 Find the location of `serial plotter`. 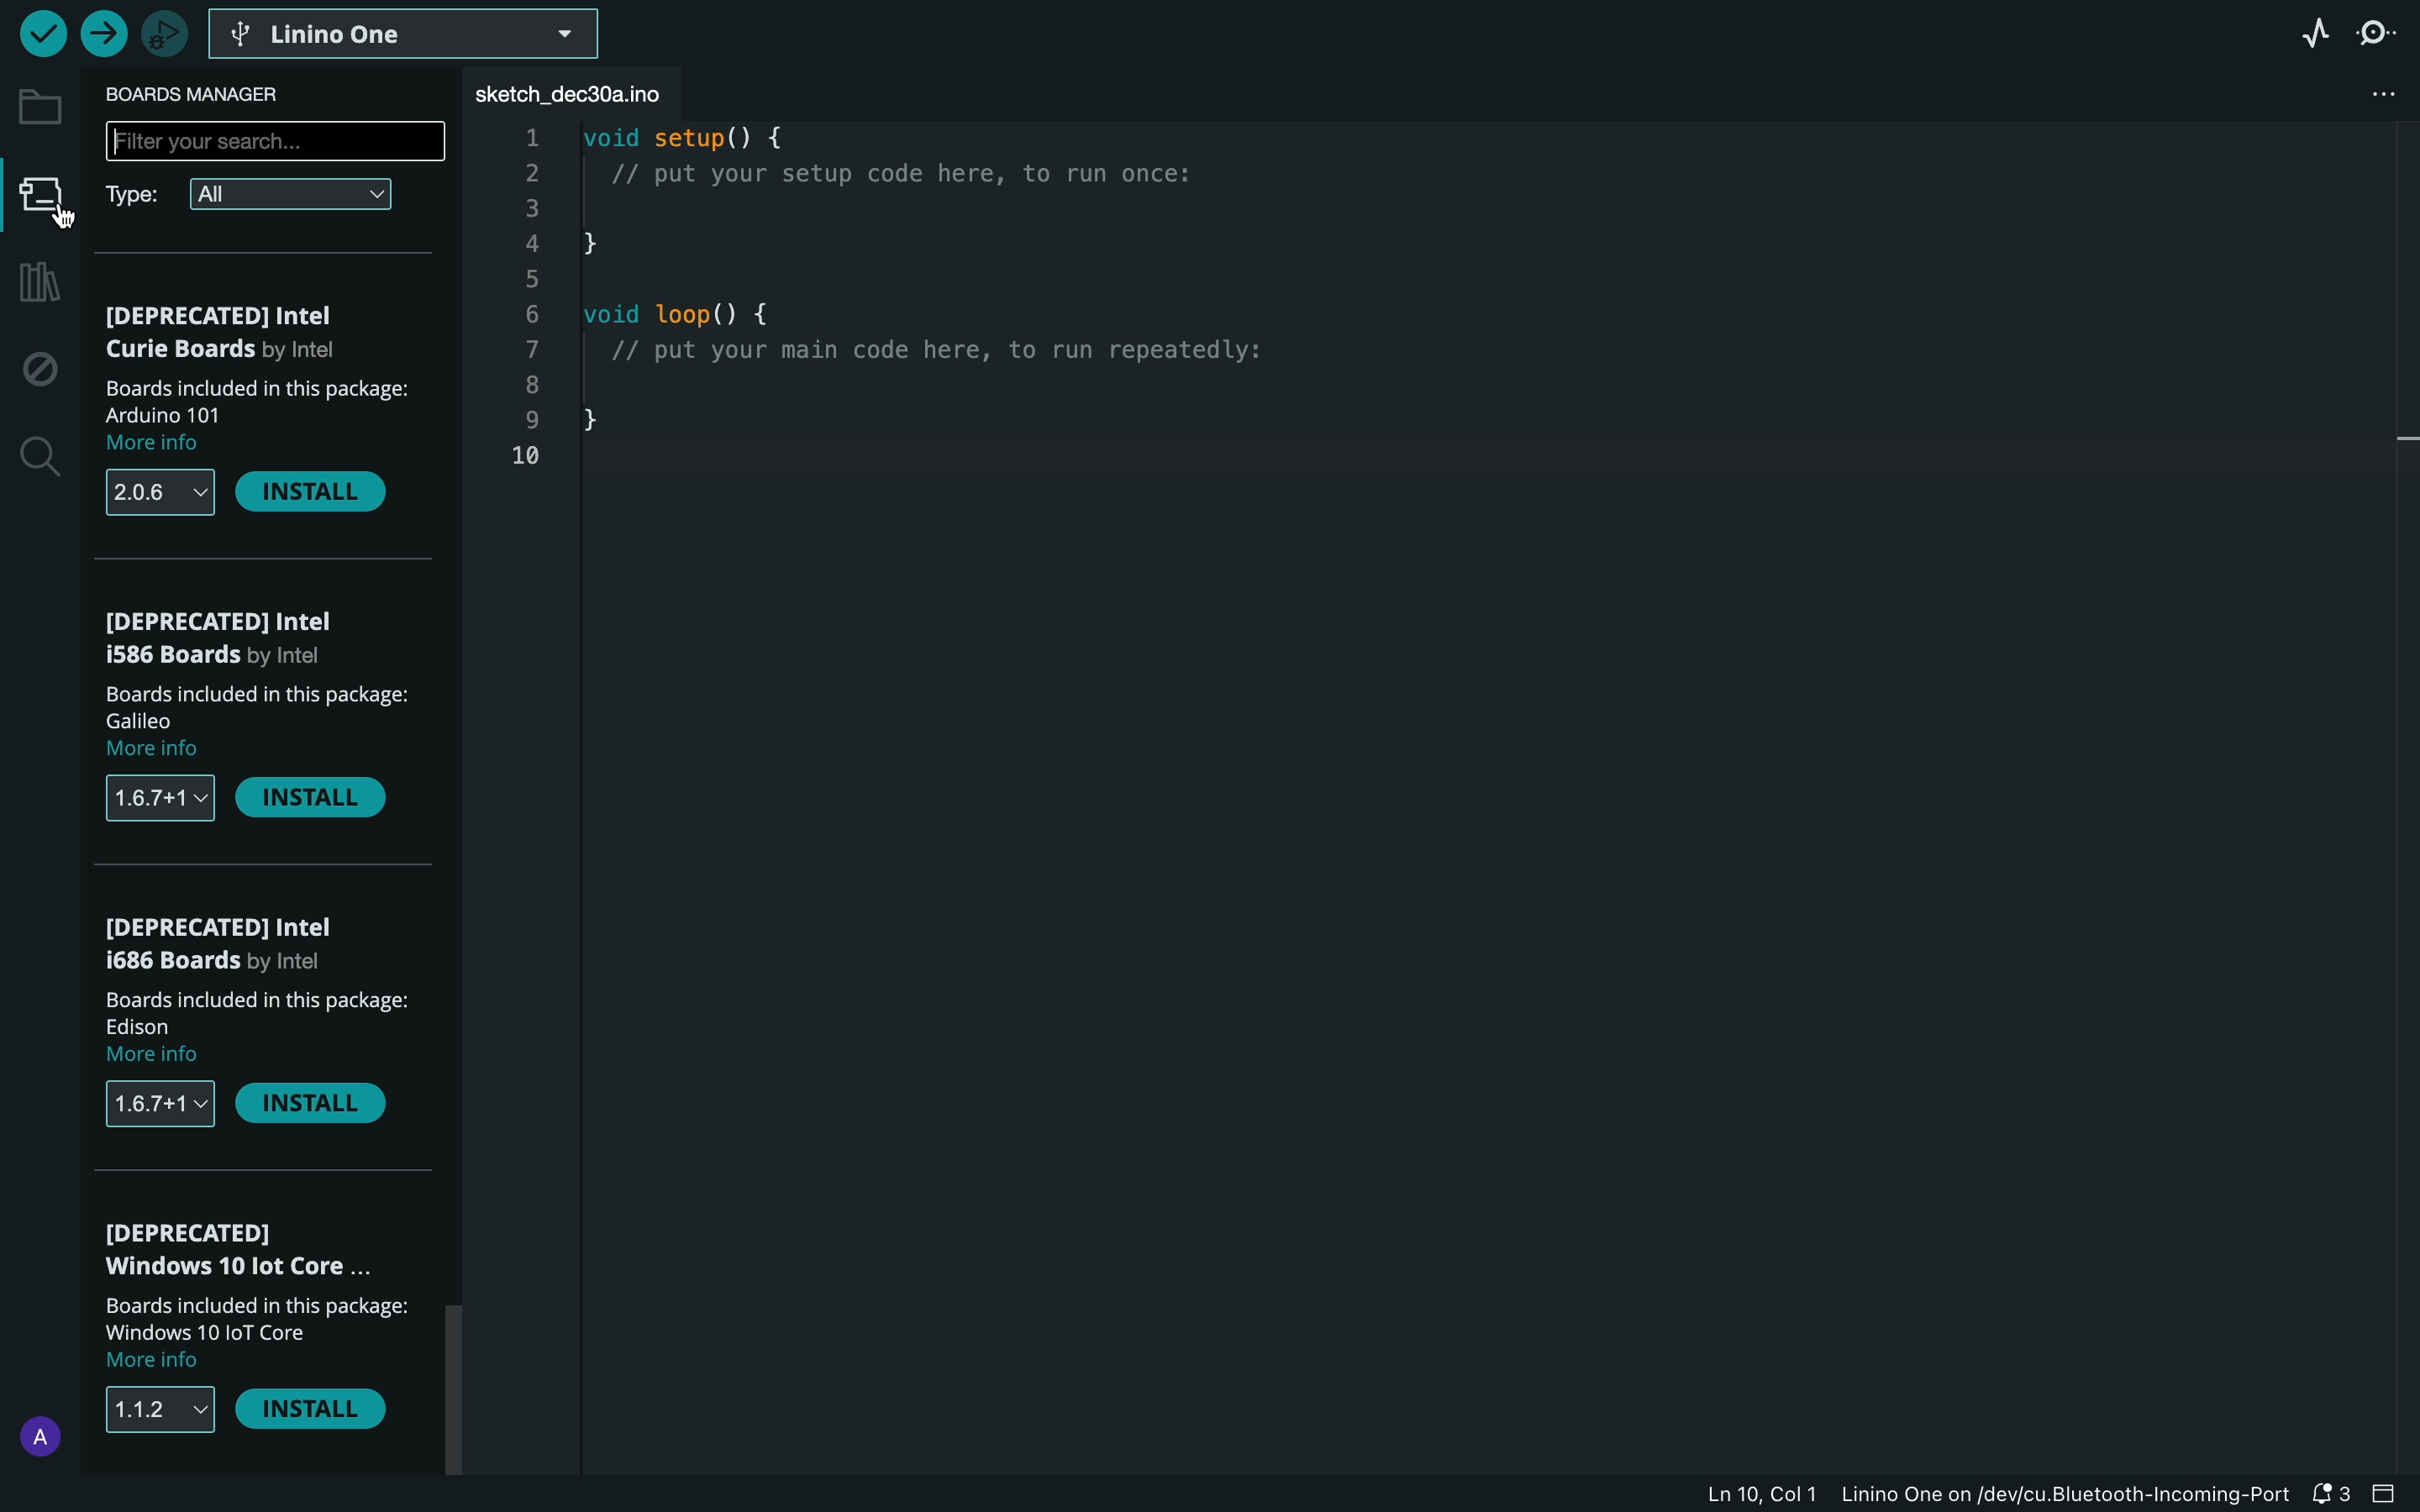

serial plotter is located at coordinates (2304, 30).